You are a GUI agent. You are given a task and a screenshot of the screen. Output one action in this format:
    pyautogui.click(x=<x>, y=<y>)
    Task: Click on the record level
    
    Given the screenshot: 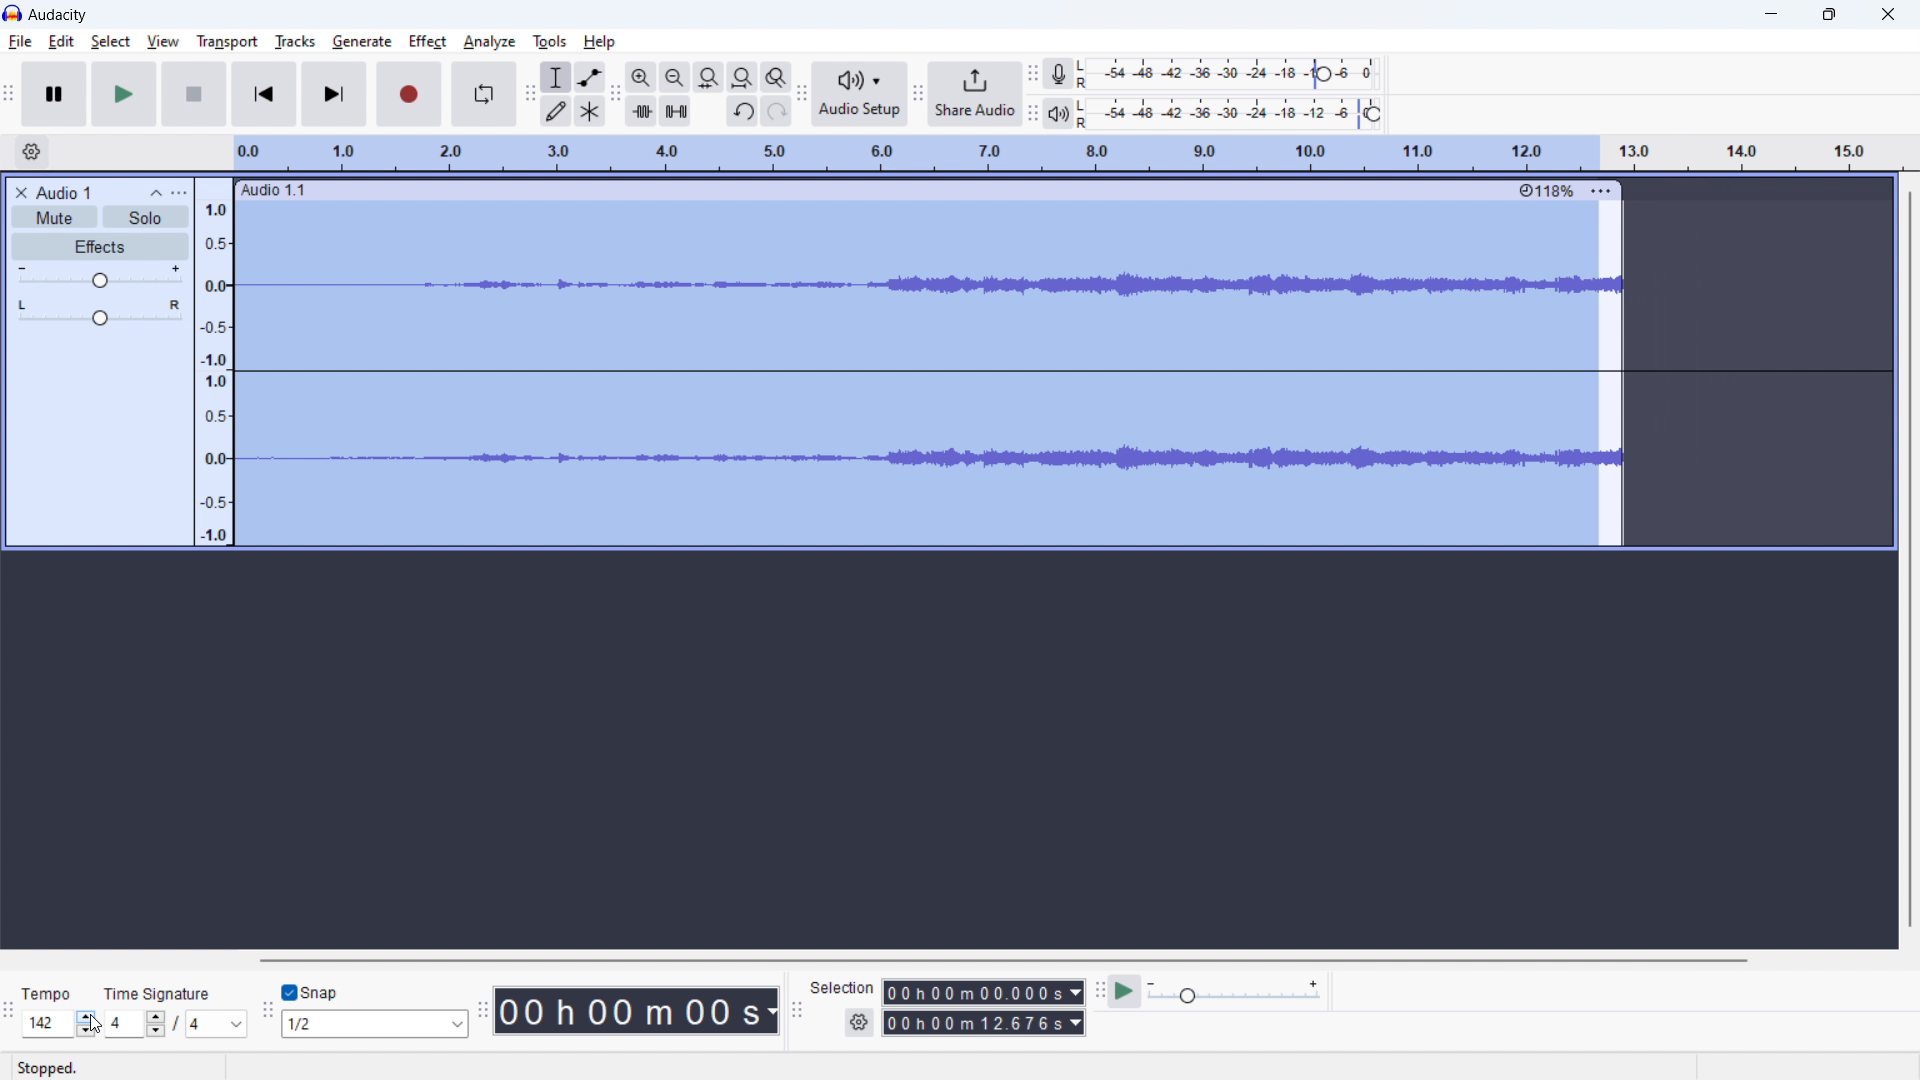 What is the action you would take?
    pyautogui.click(x=1238, y=72)
    